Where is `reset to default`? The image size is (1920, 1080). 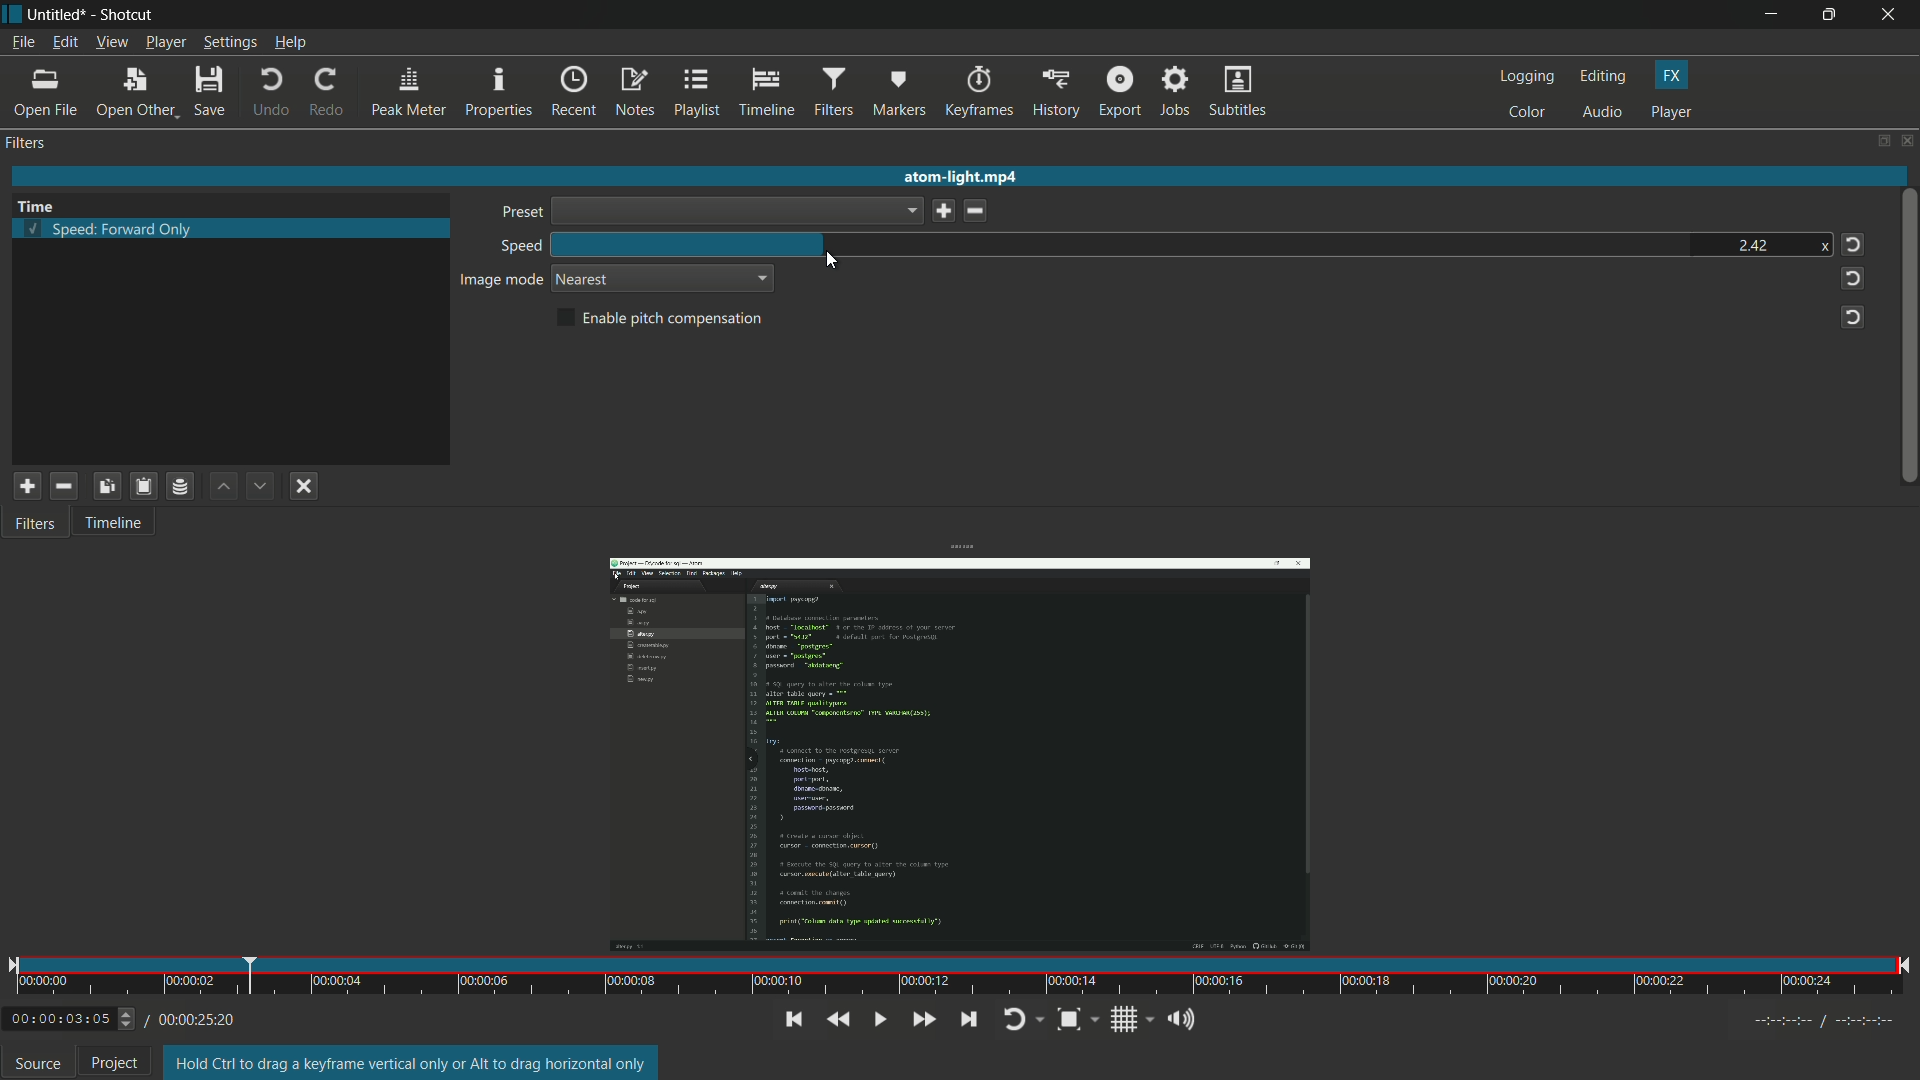 reset to default is located at coordinates (1851, 315).